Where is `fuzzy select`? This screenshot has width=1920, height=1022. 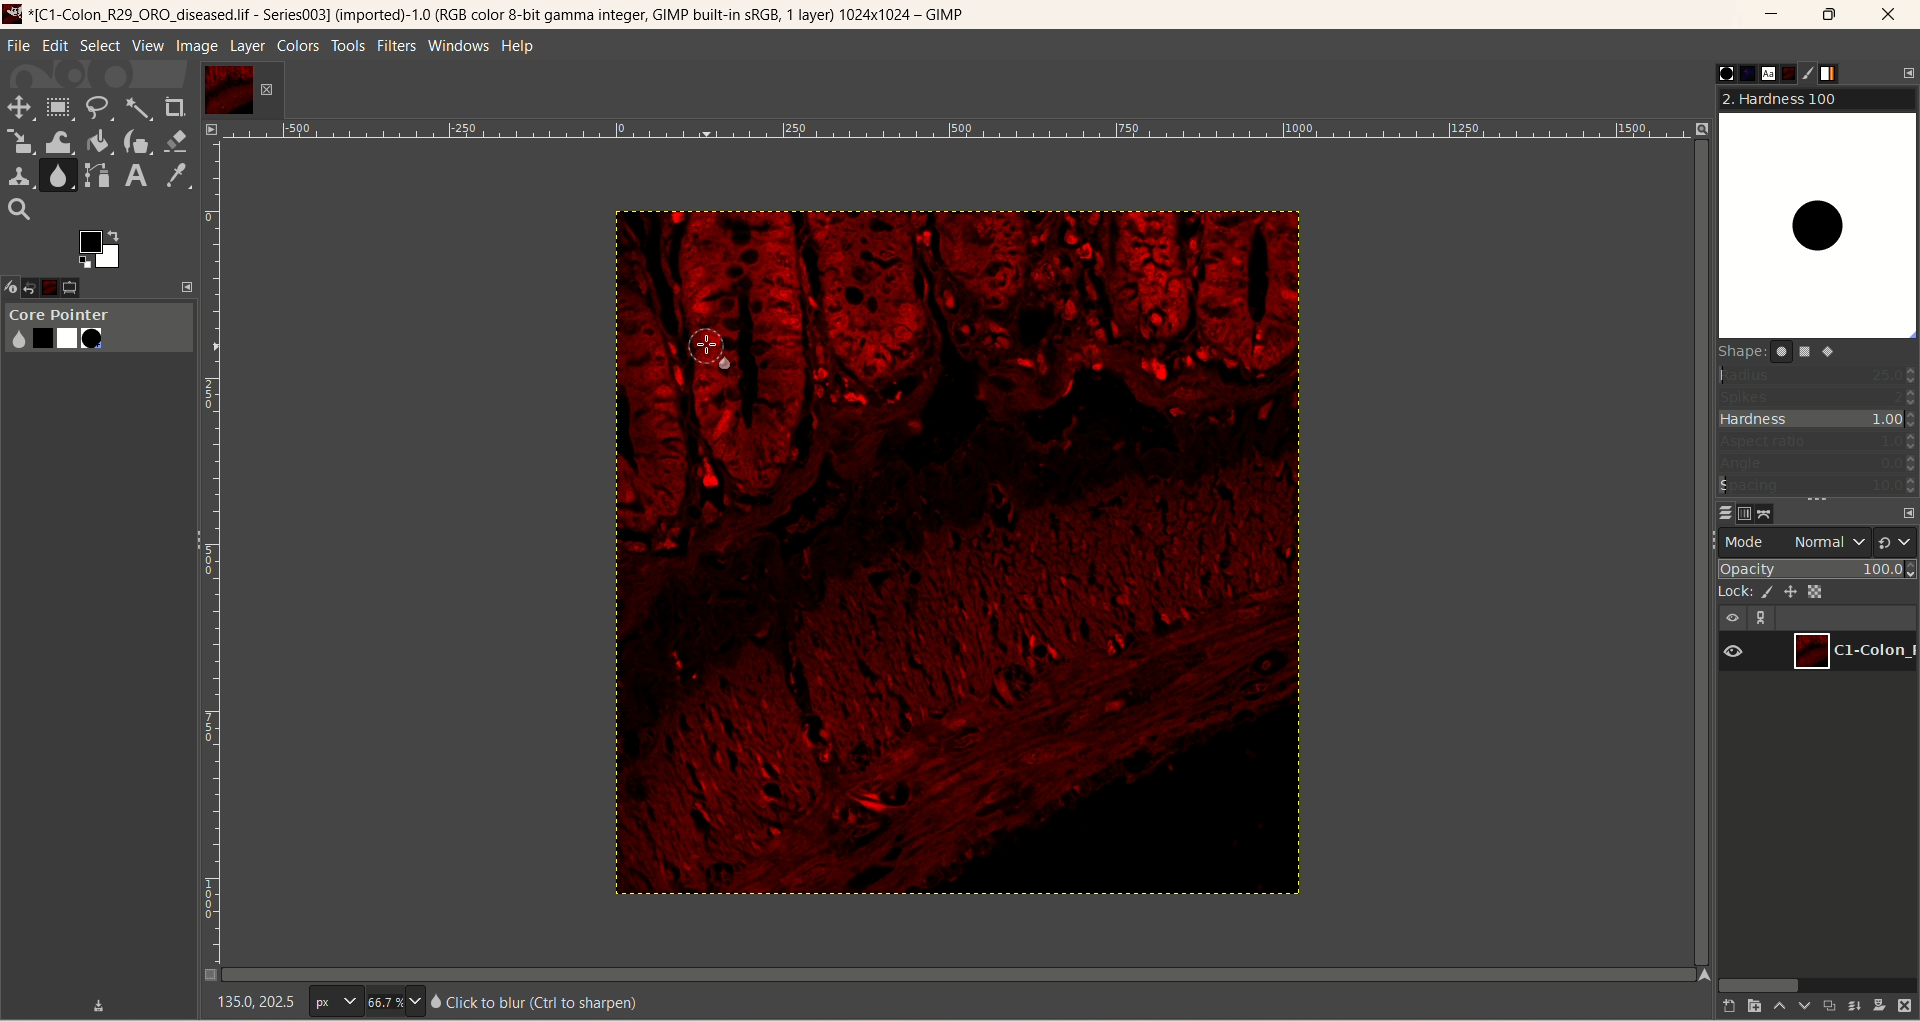
fuzzy select is located at coordinates (136, 111).